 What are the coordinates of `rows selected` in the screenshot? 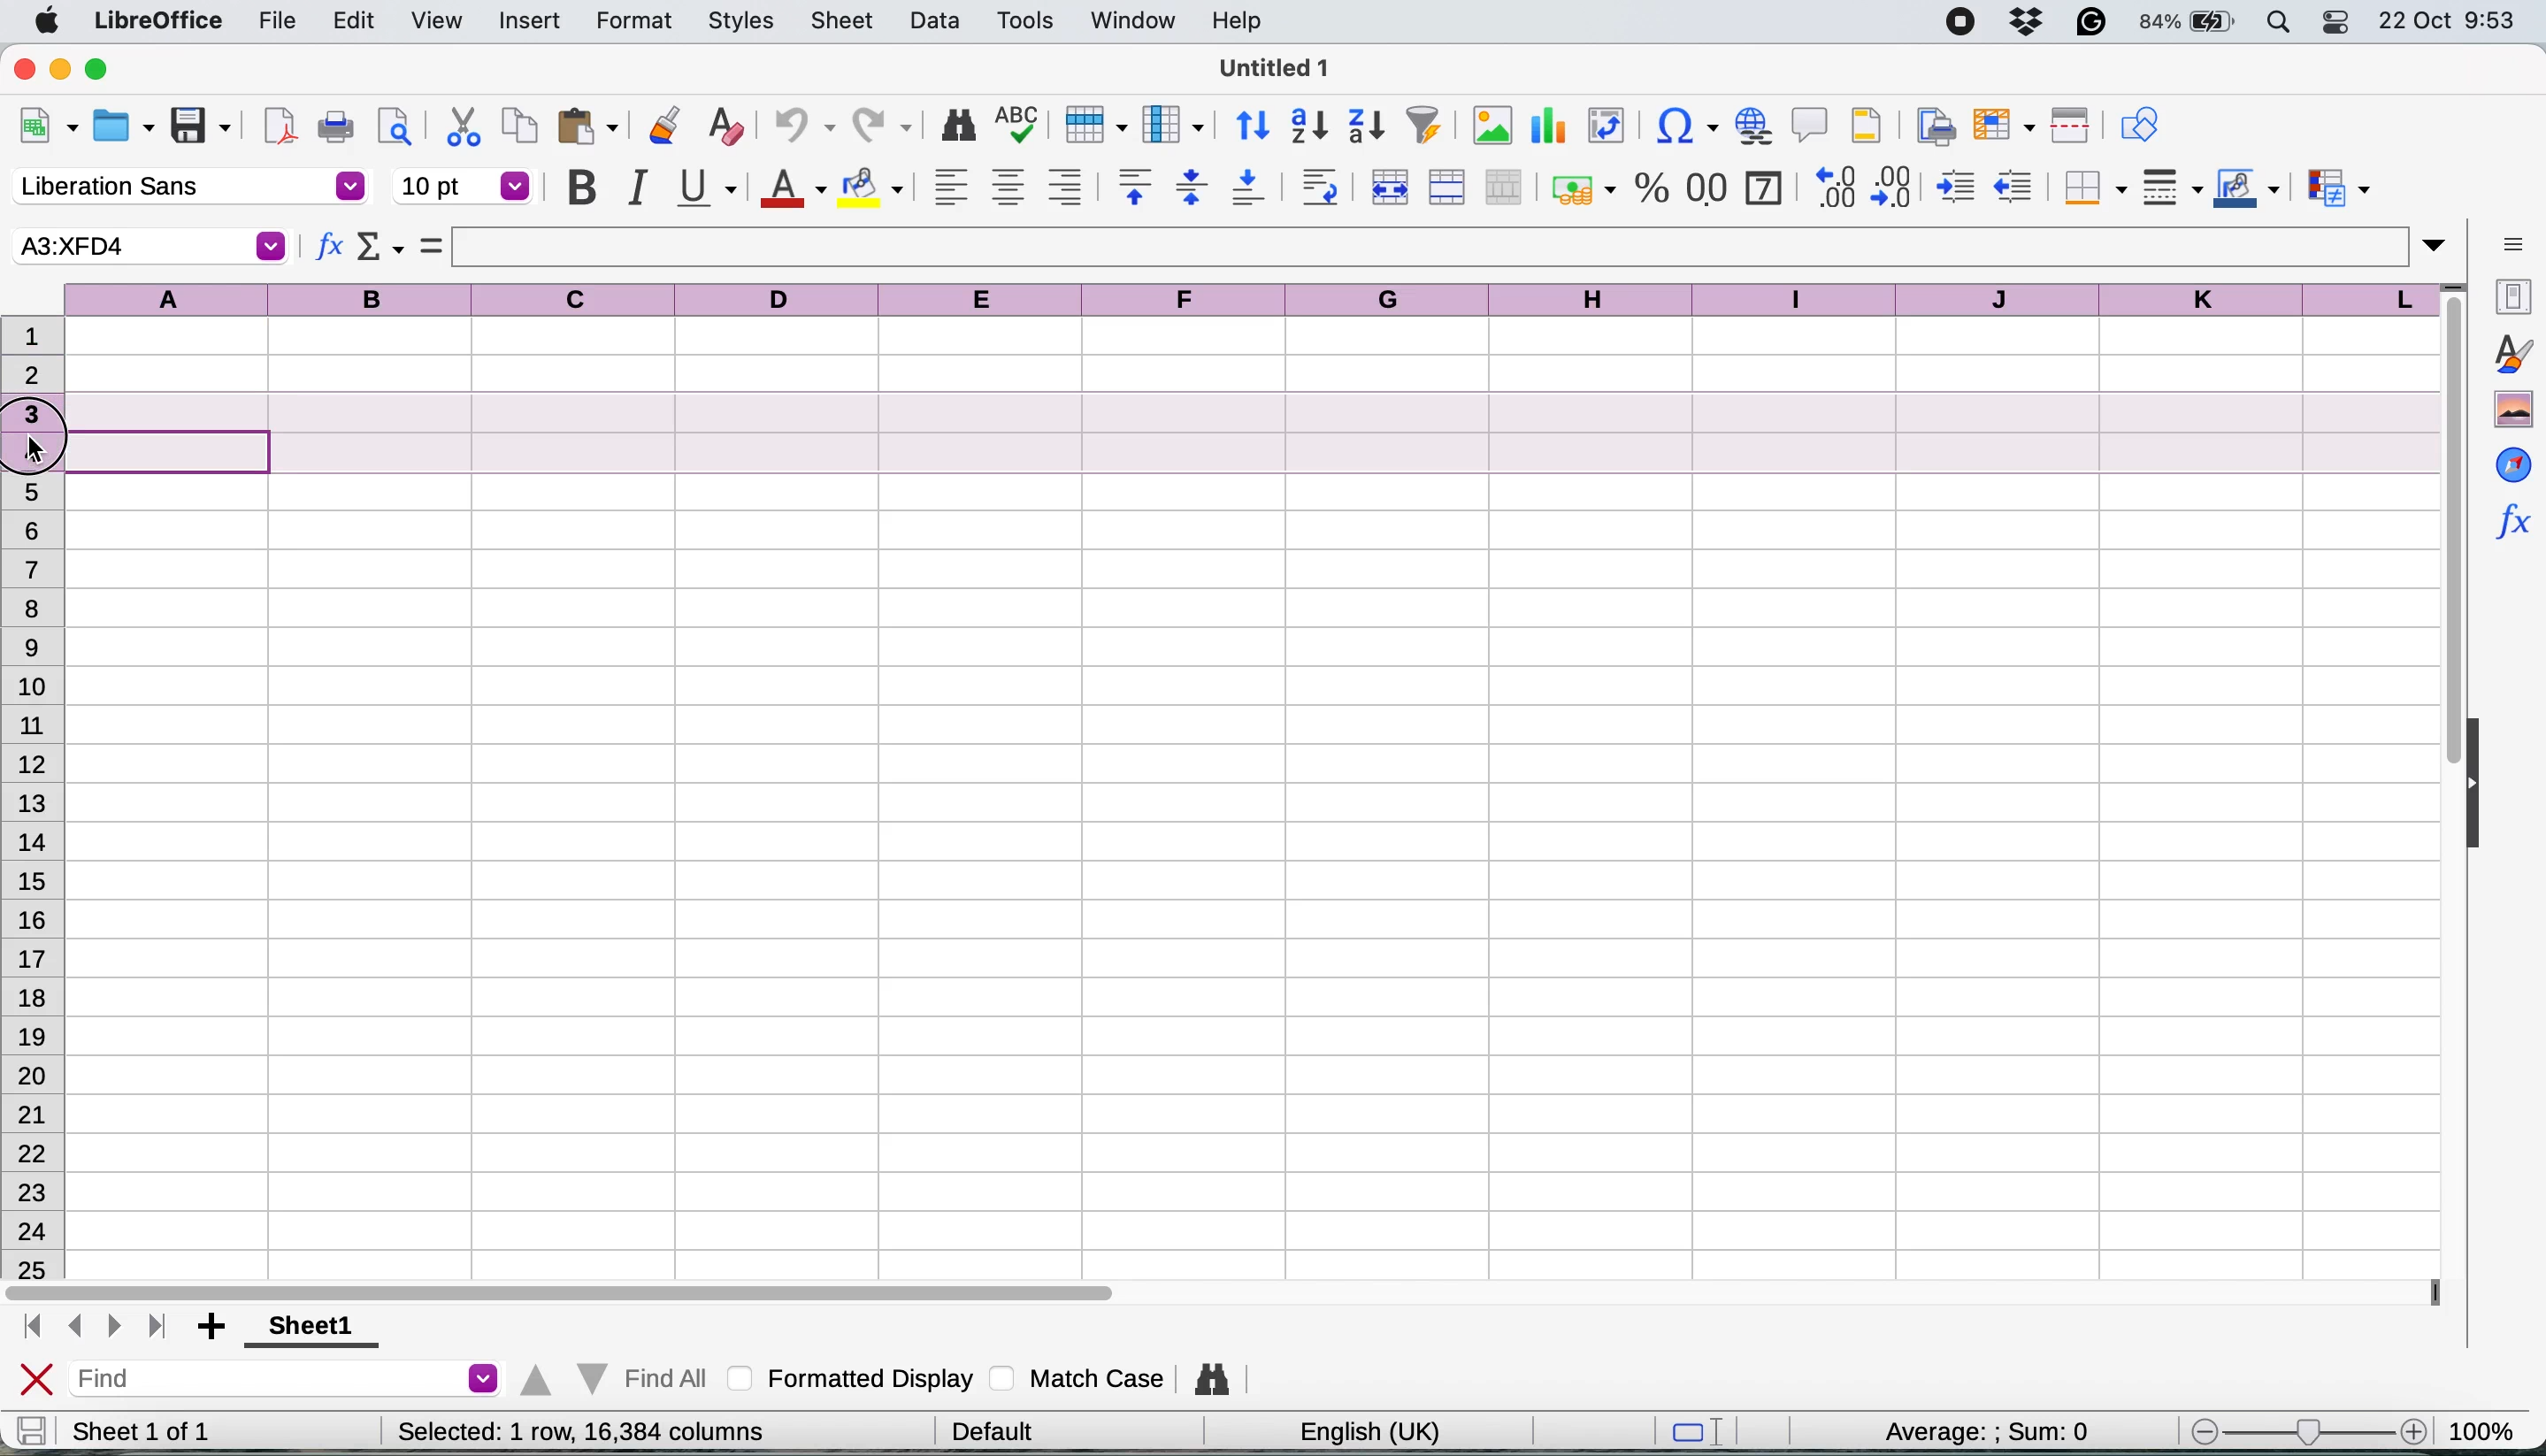 It's located at (1207, 435).